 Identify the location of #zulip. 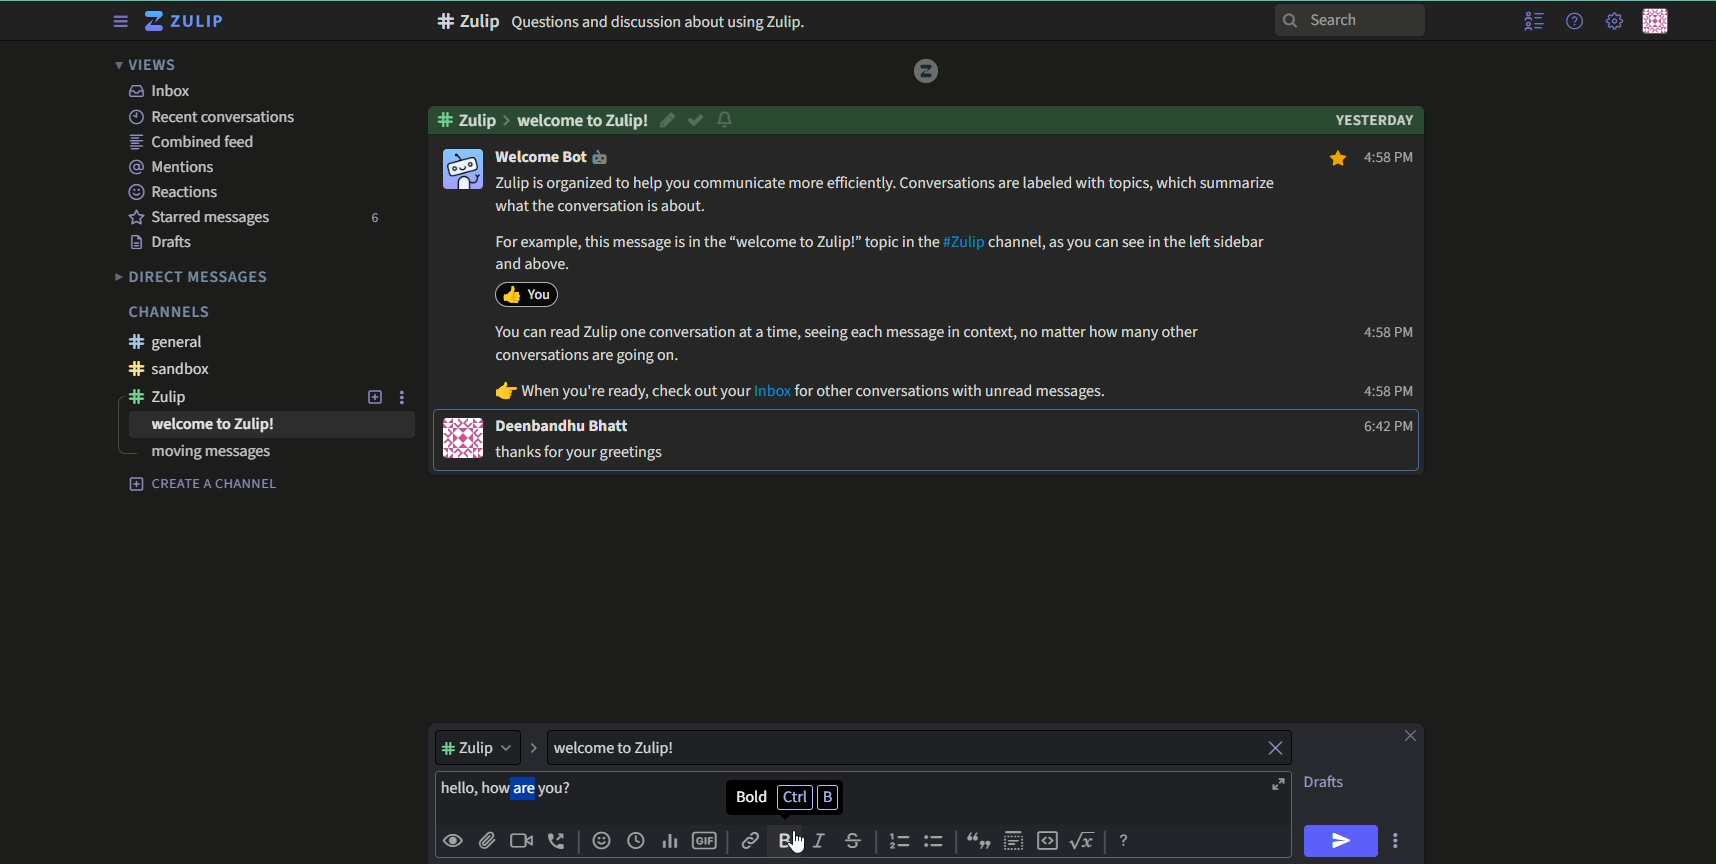
(168, 396).